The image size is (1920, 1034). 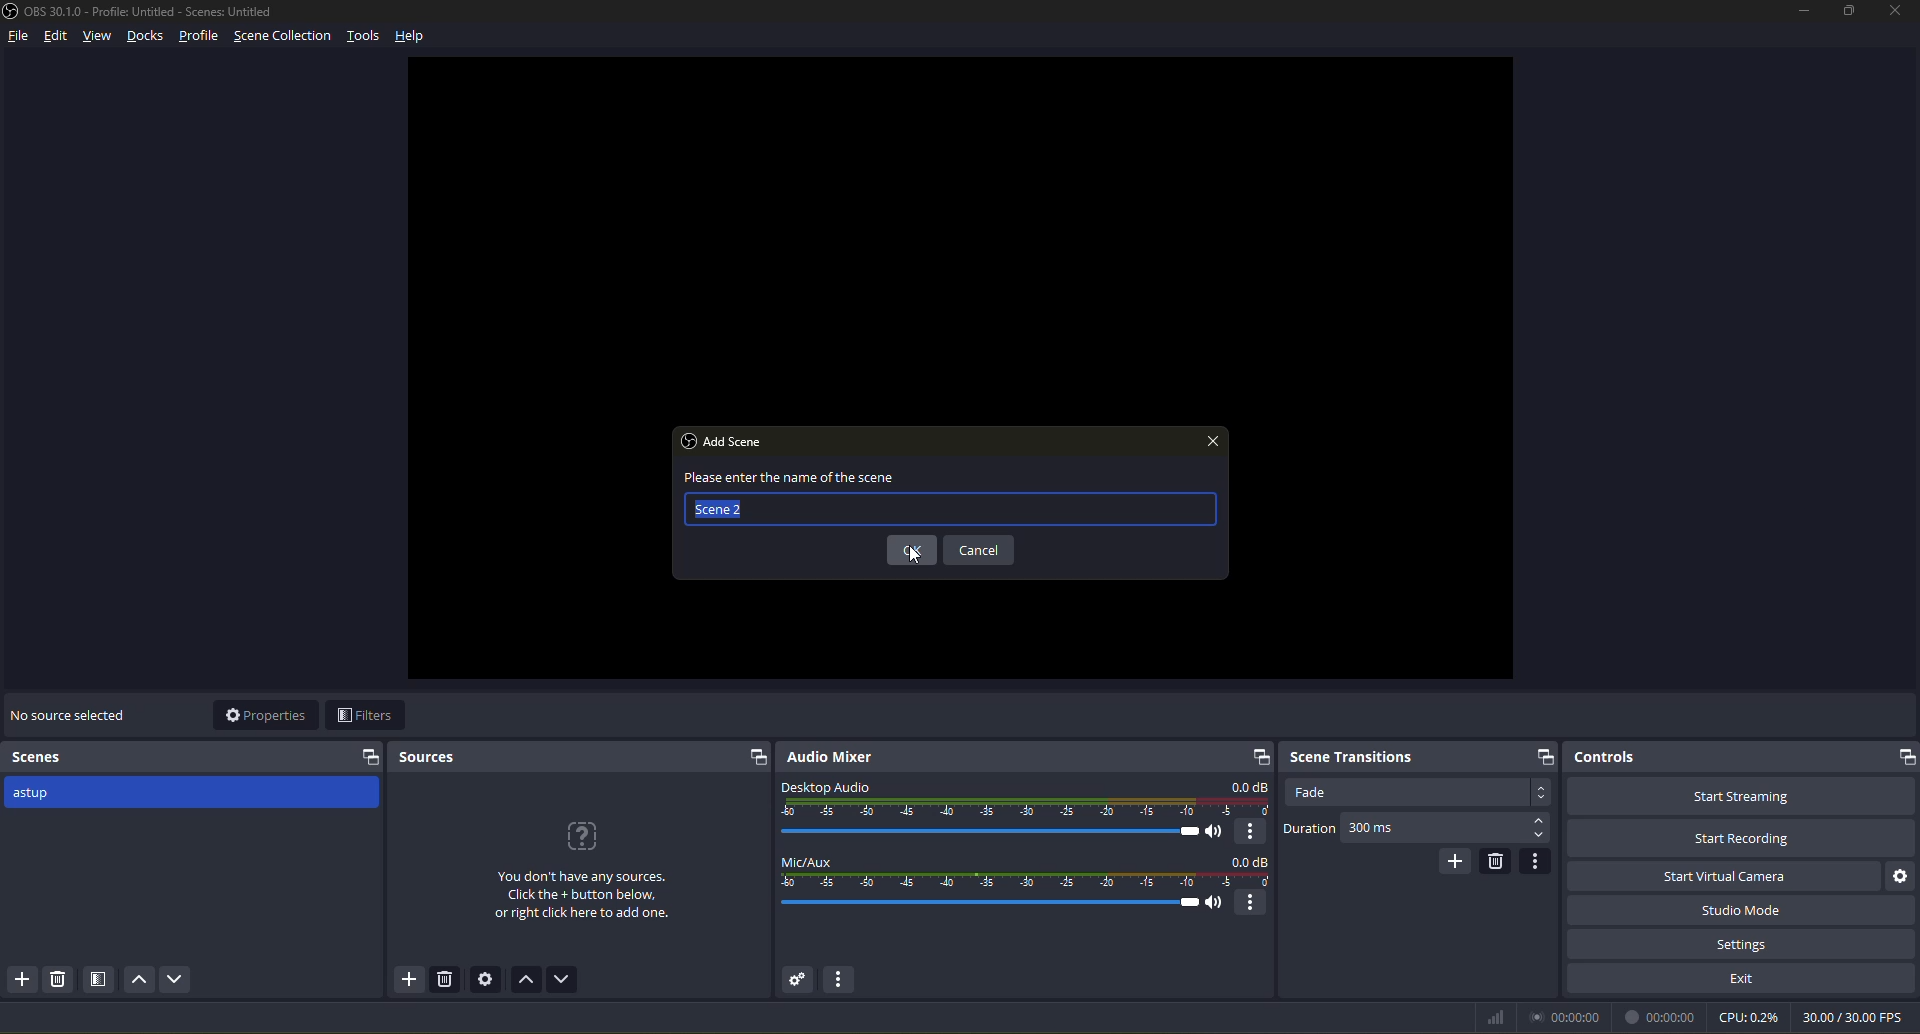 I want to click on sound level, so click(x=990, y=904).